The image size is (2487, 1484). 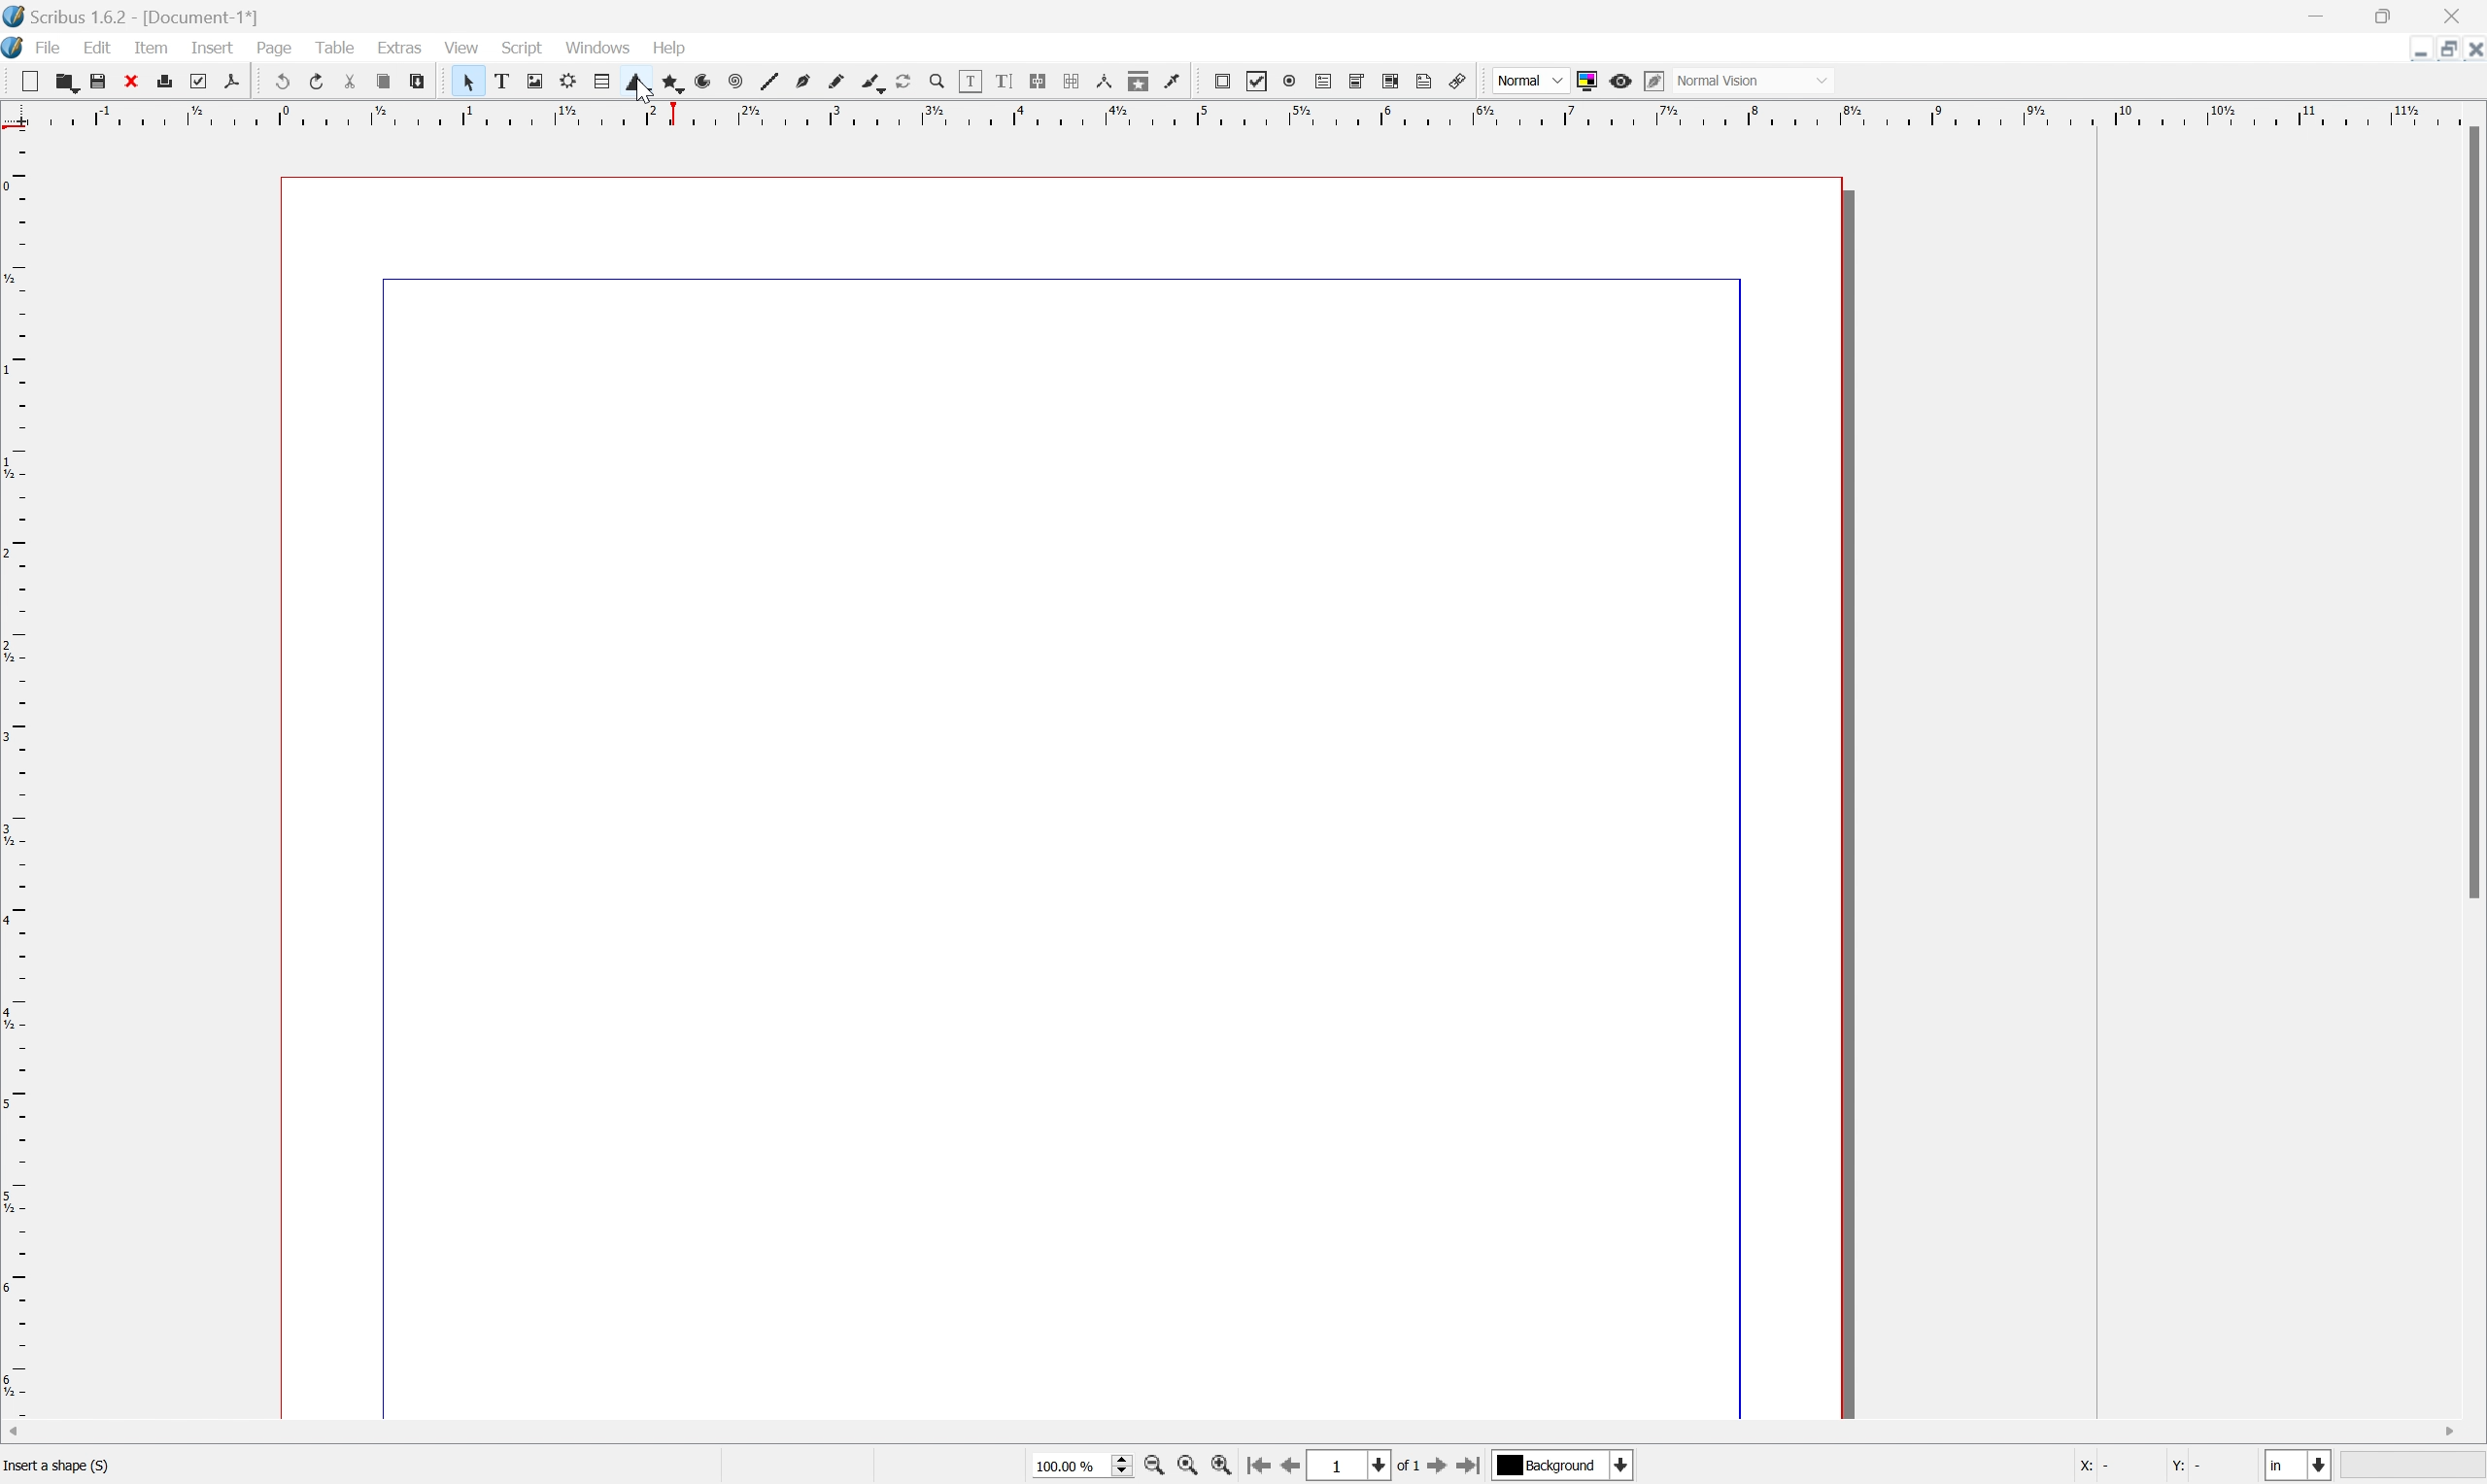 What do you see at coordinates (767, 82) in the screenshot?
I see `Line` at bounding box center [767, 82].